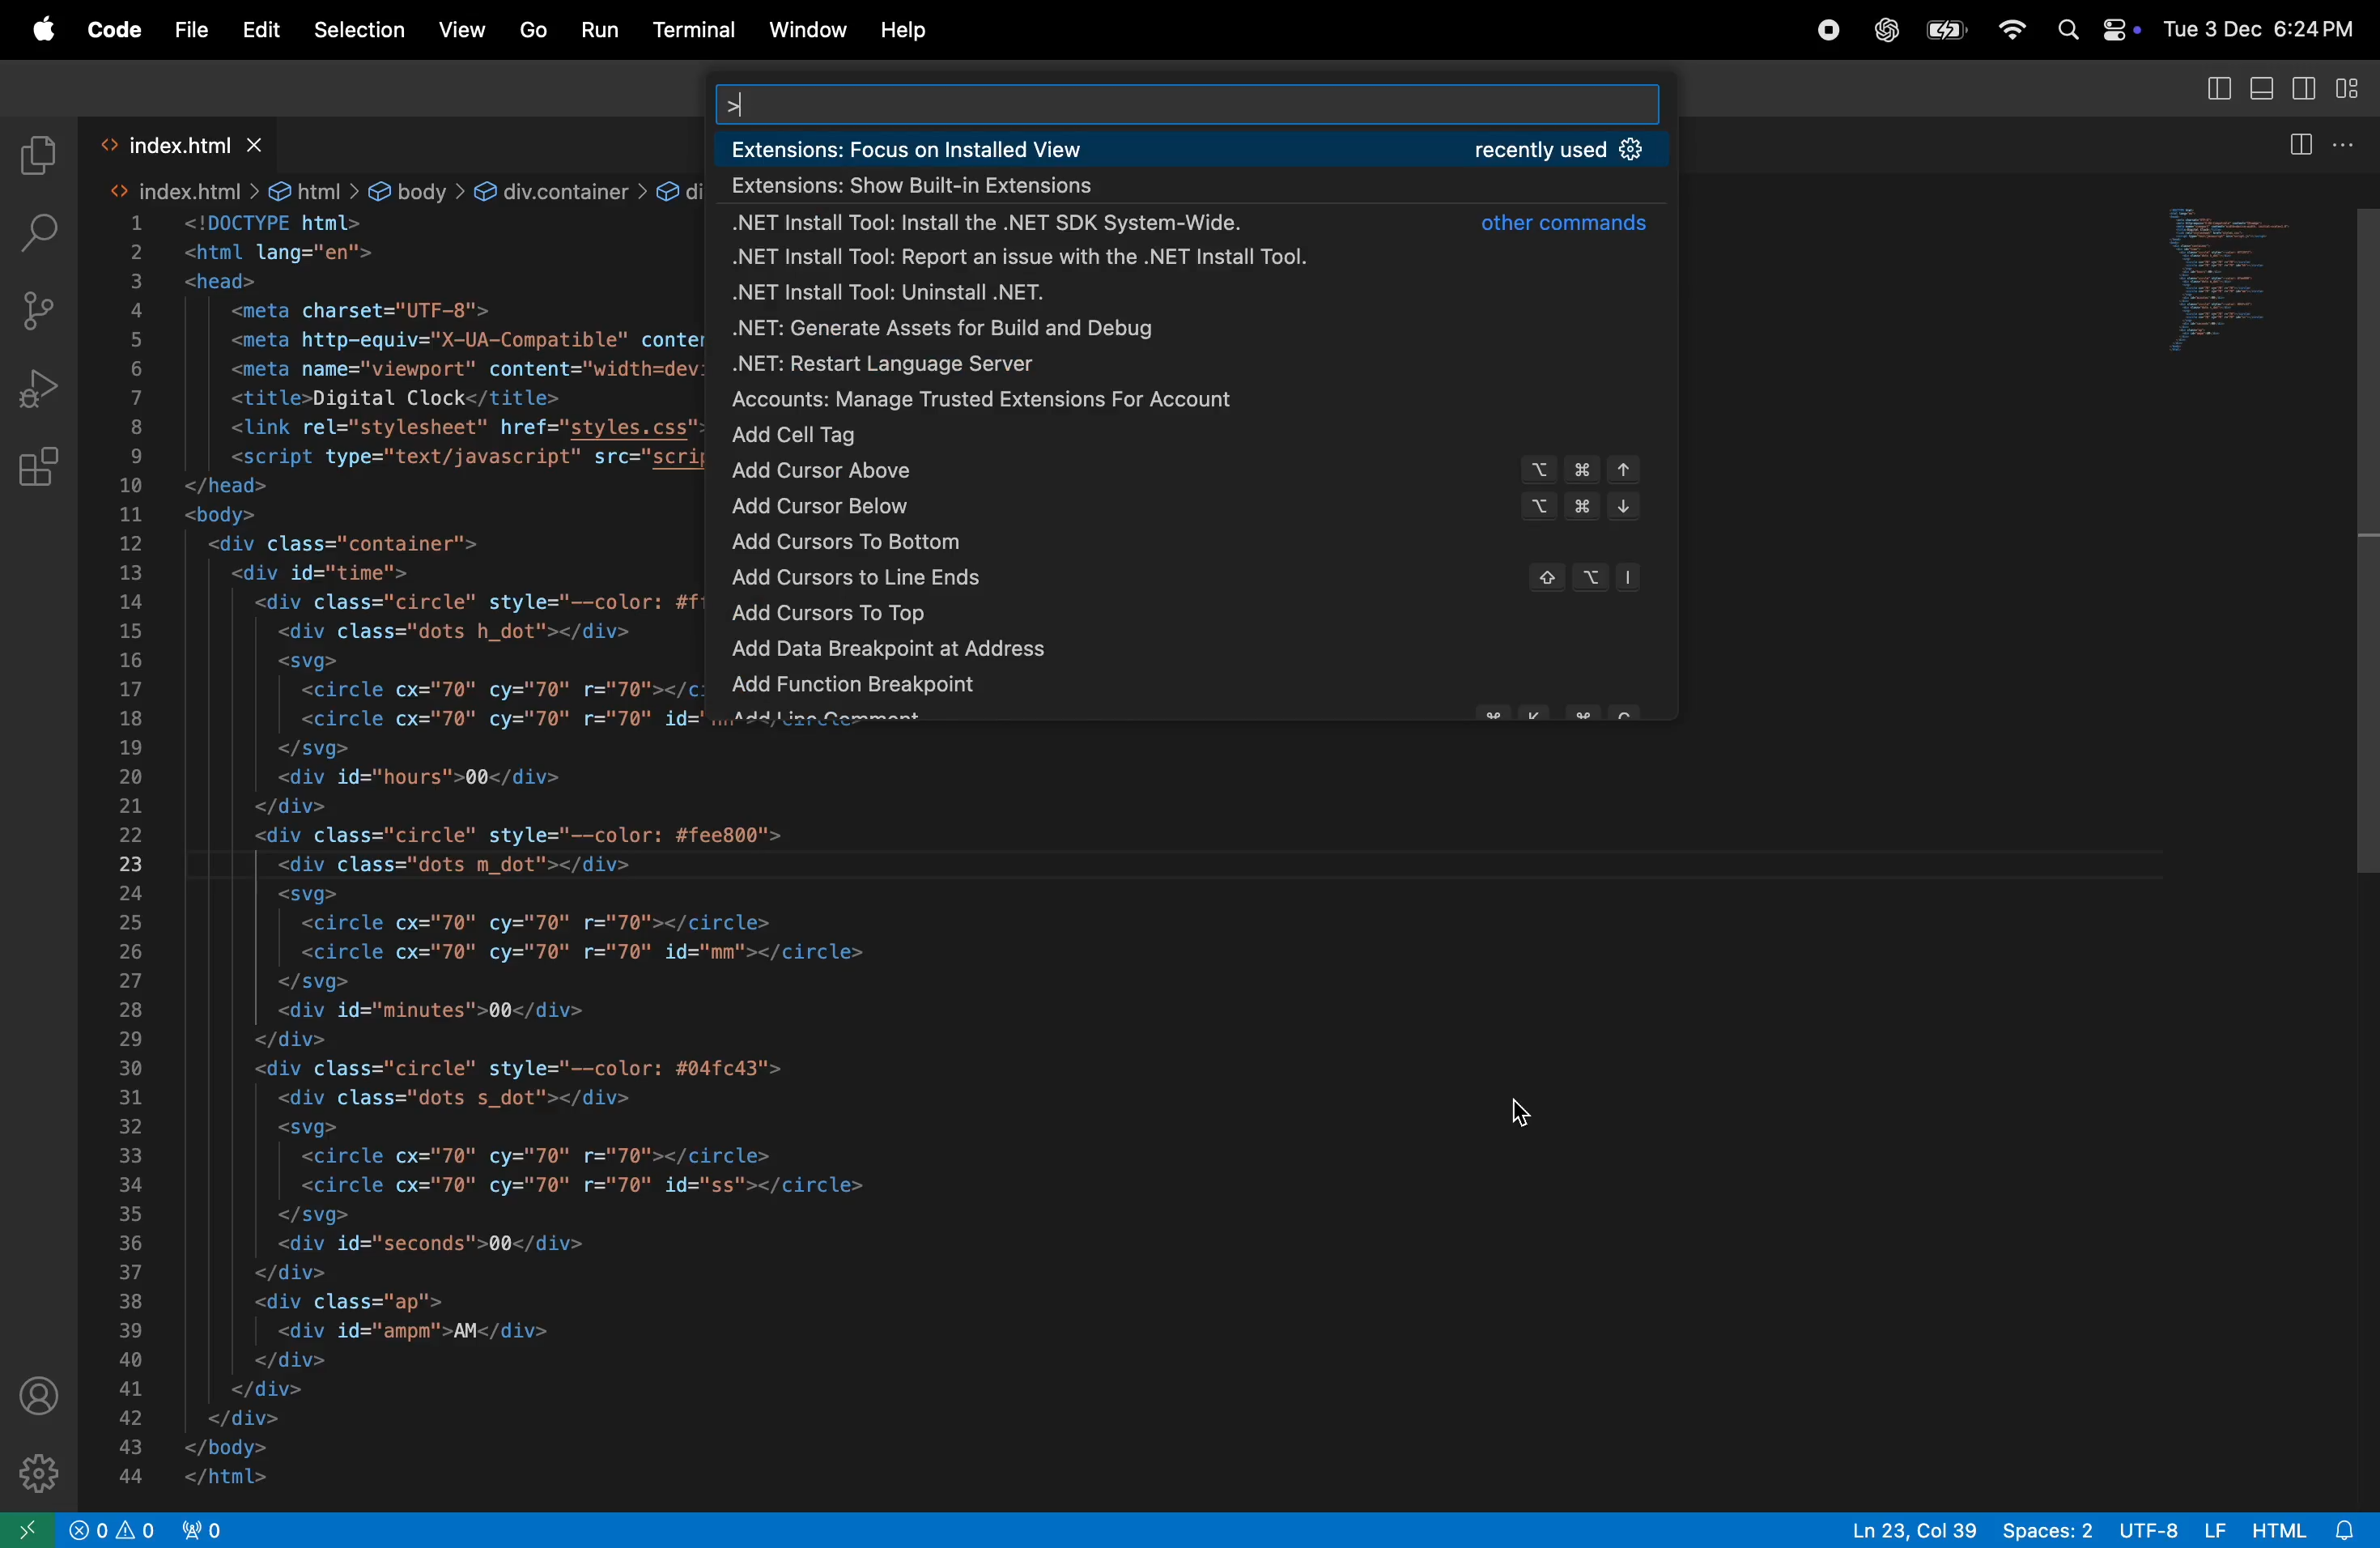 The image size is (2380, 1548). I want to click on explorer, so click(38, 146).